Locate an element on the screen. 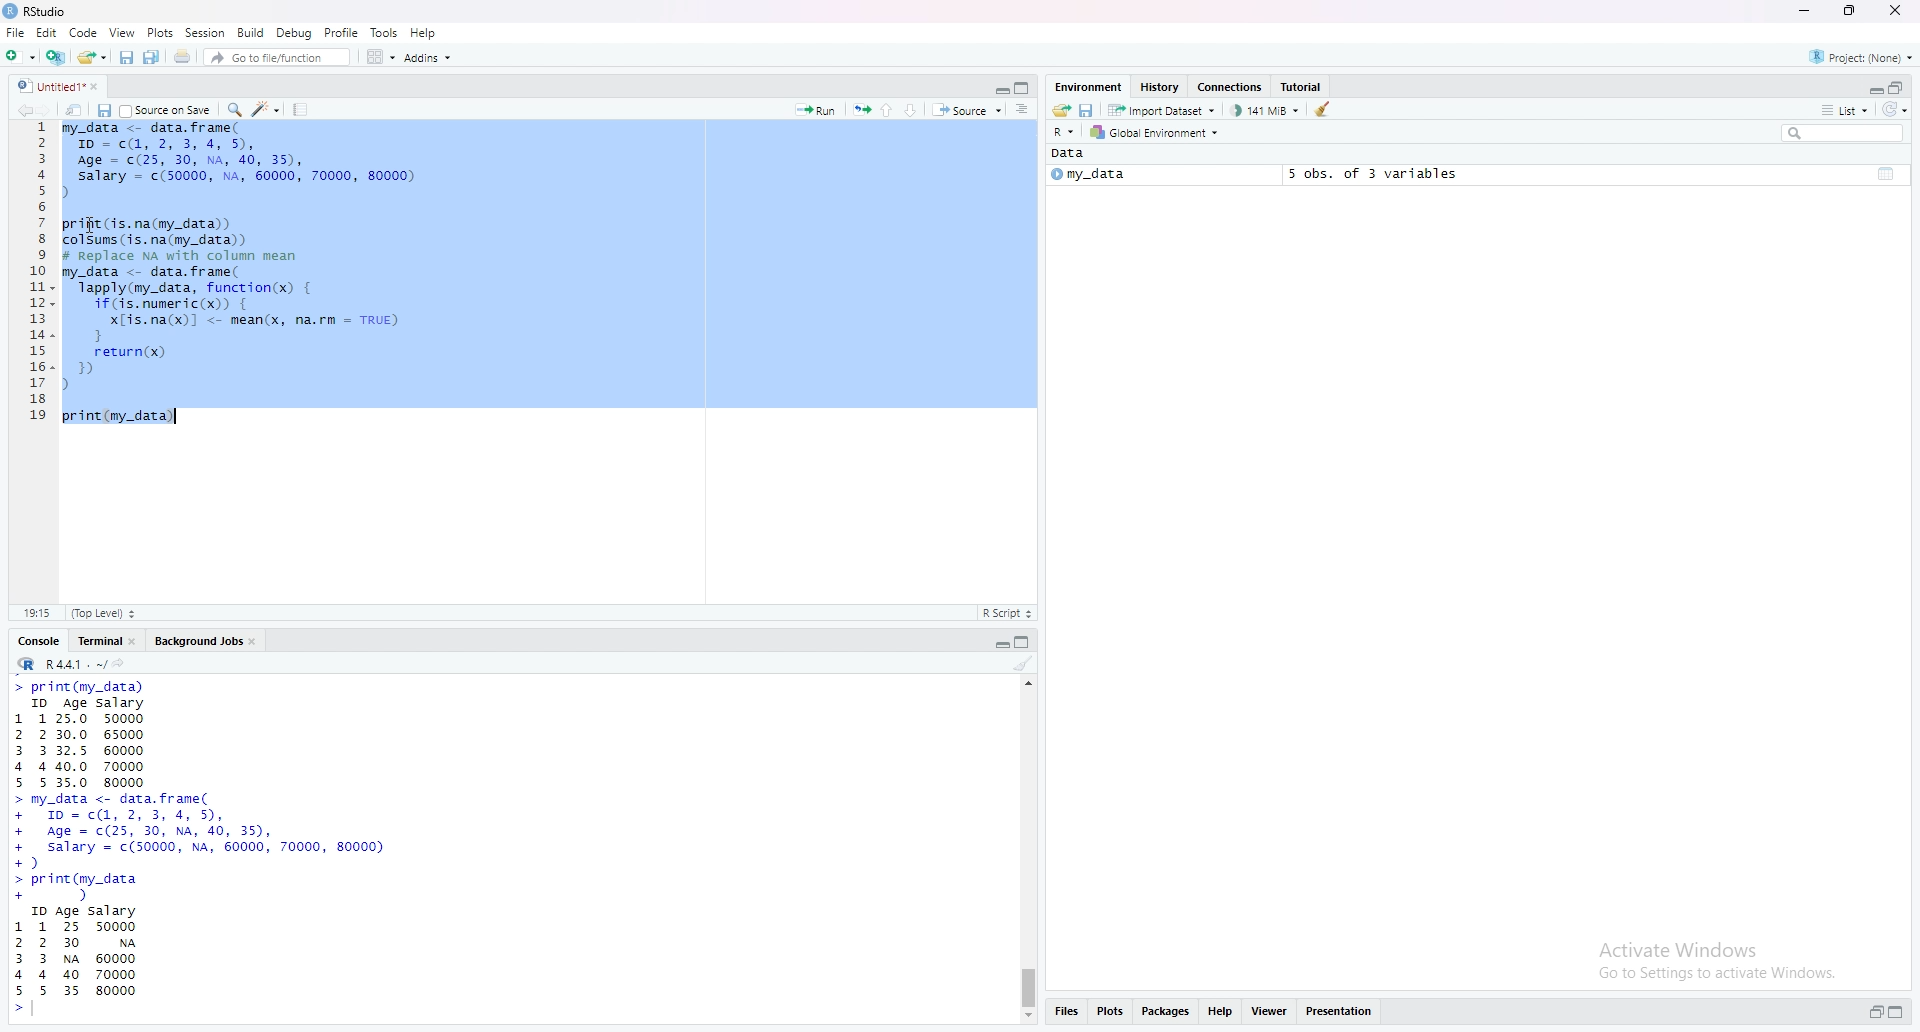 The image size is (1920, 1032). text pointer is located at coordinates (37, 1013).